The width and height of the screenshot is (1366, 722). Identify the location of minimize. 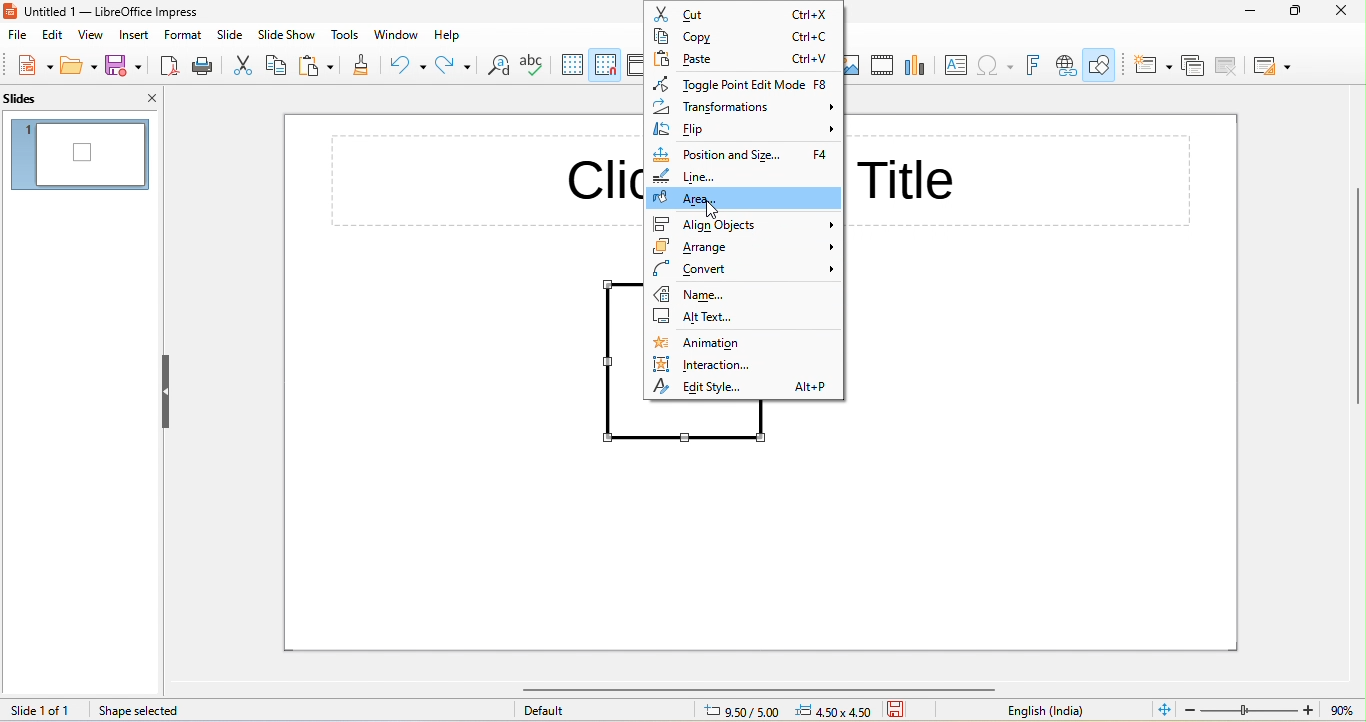
(1245, 12).